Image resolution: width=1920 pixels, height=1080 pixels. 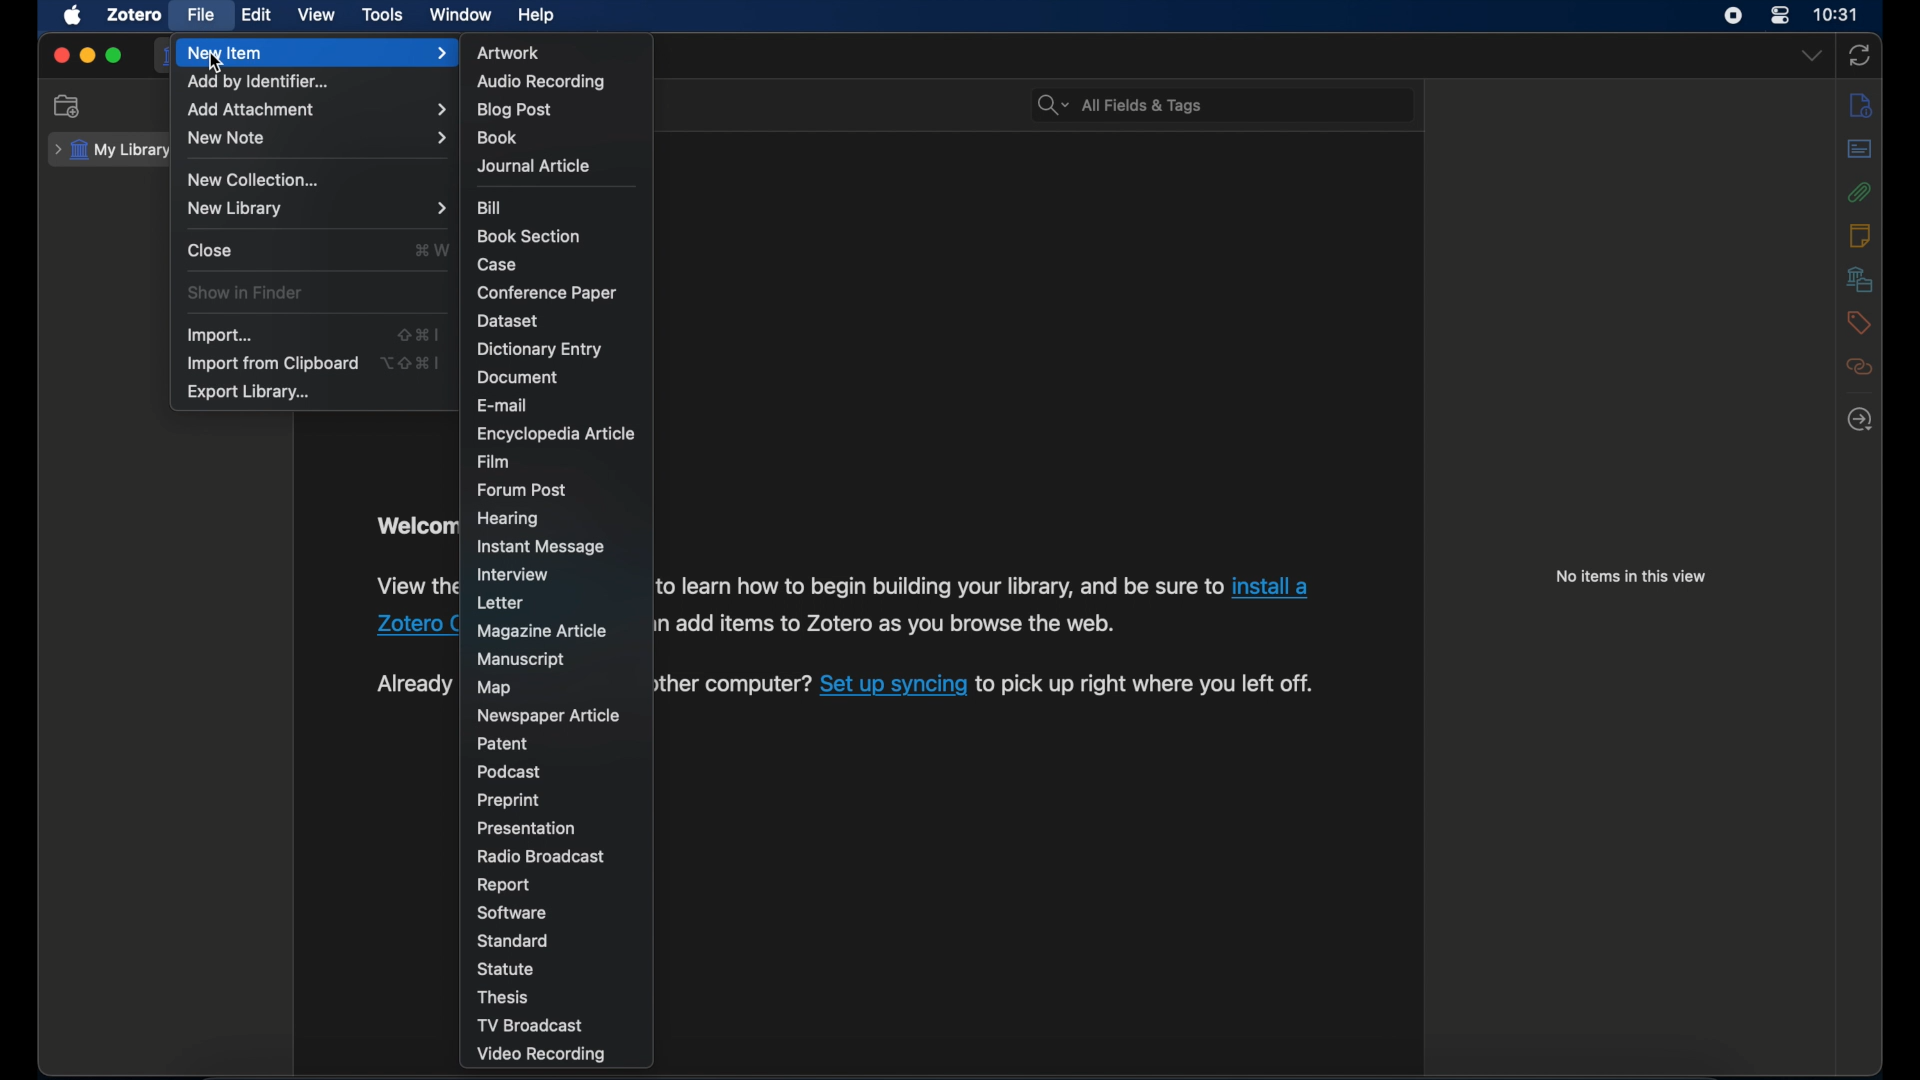 What do you see at coordinates (528, 828) in the screenshot?
I see `presentation` at bounding box center [528, 828].